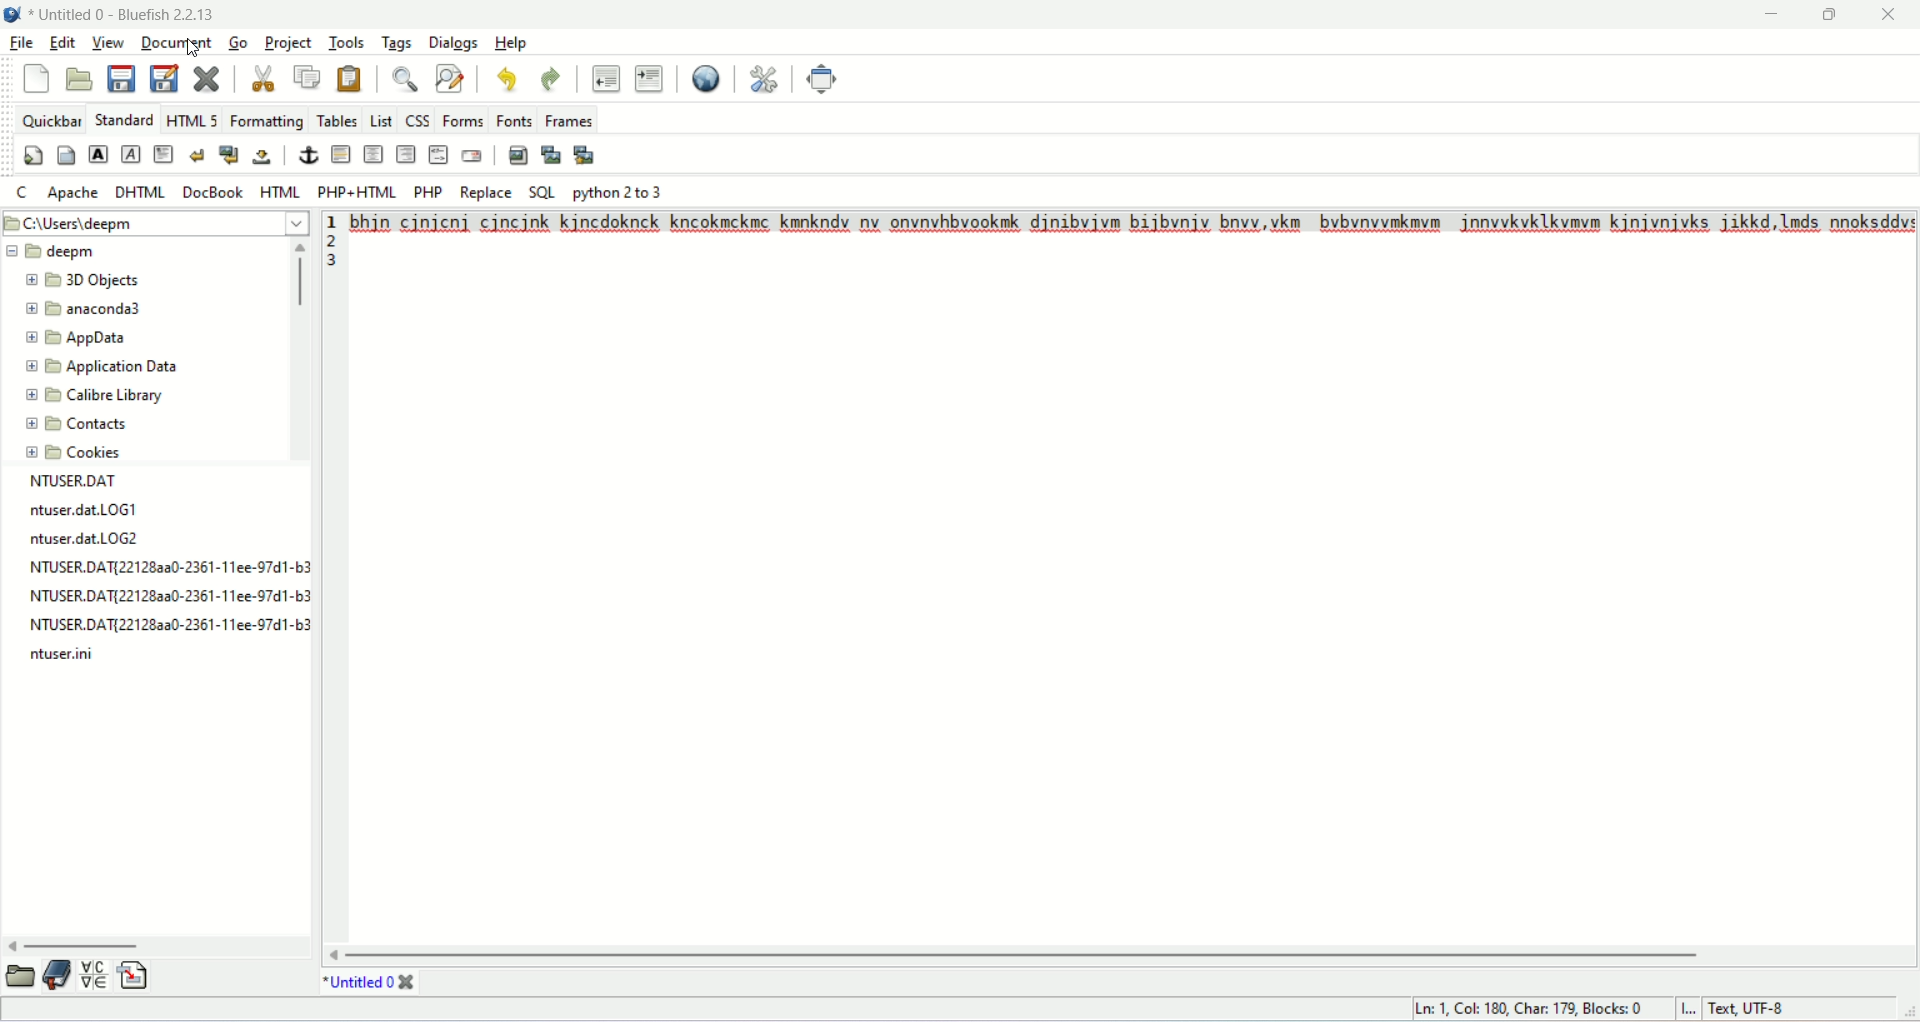  Describe the element at coordinates (587, 154) in the screenshot. I see `multi-thumbnail` at that location.